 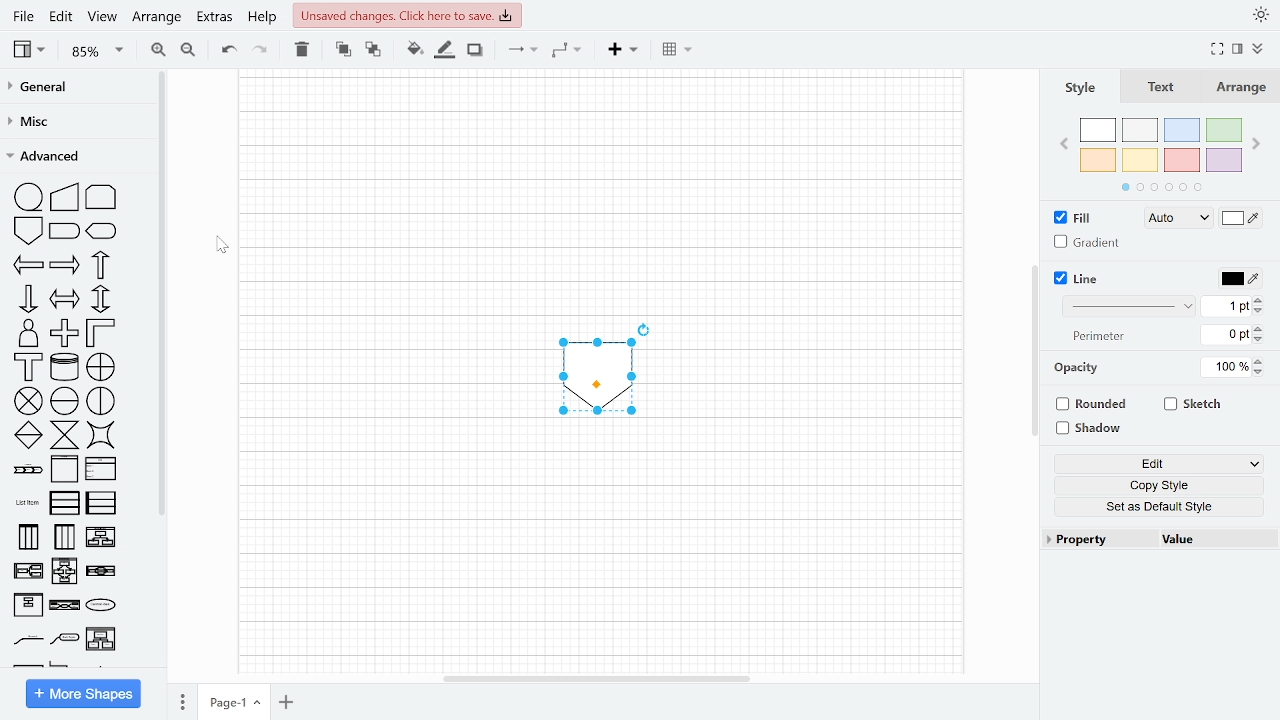 I want to click on organizations, so click(x=102, y=639).